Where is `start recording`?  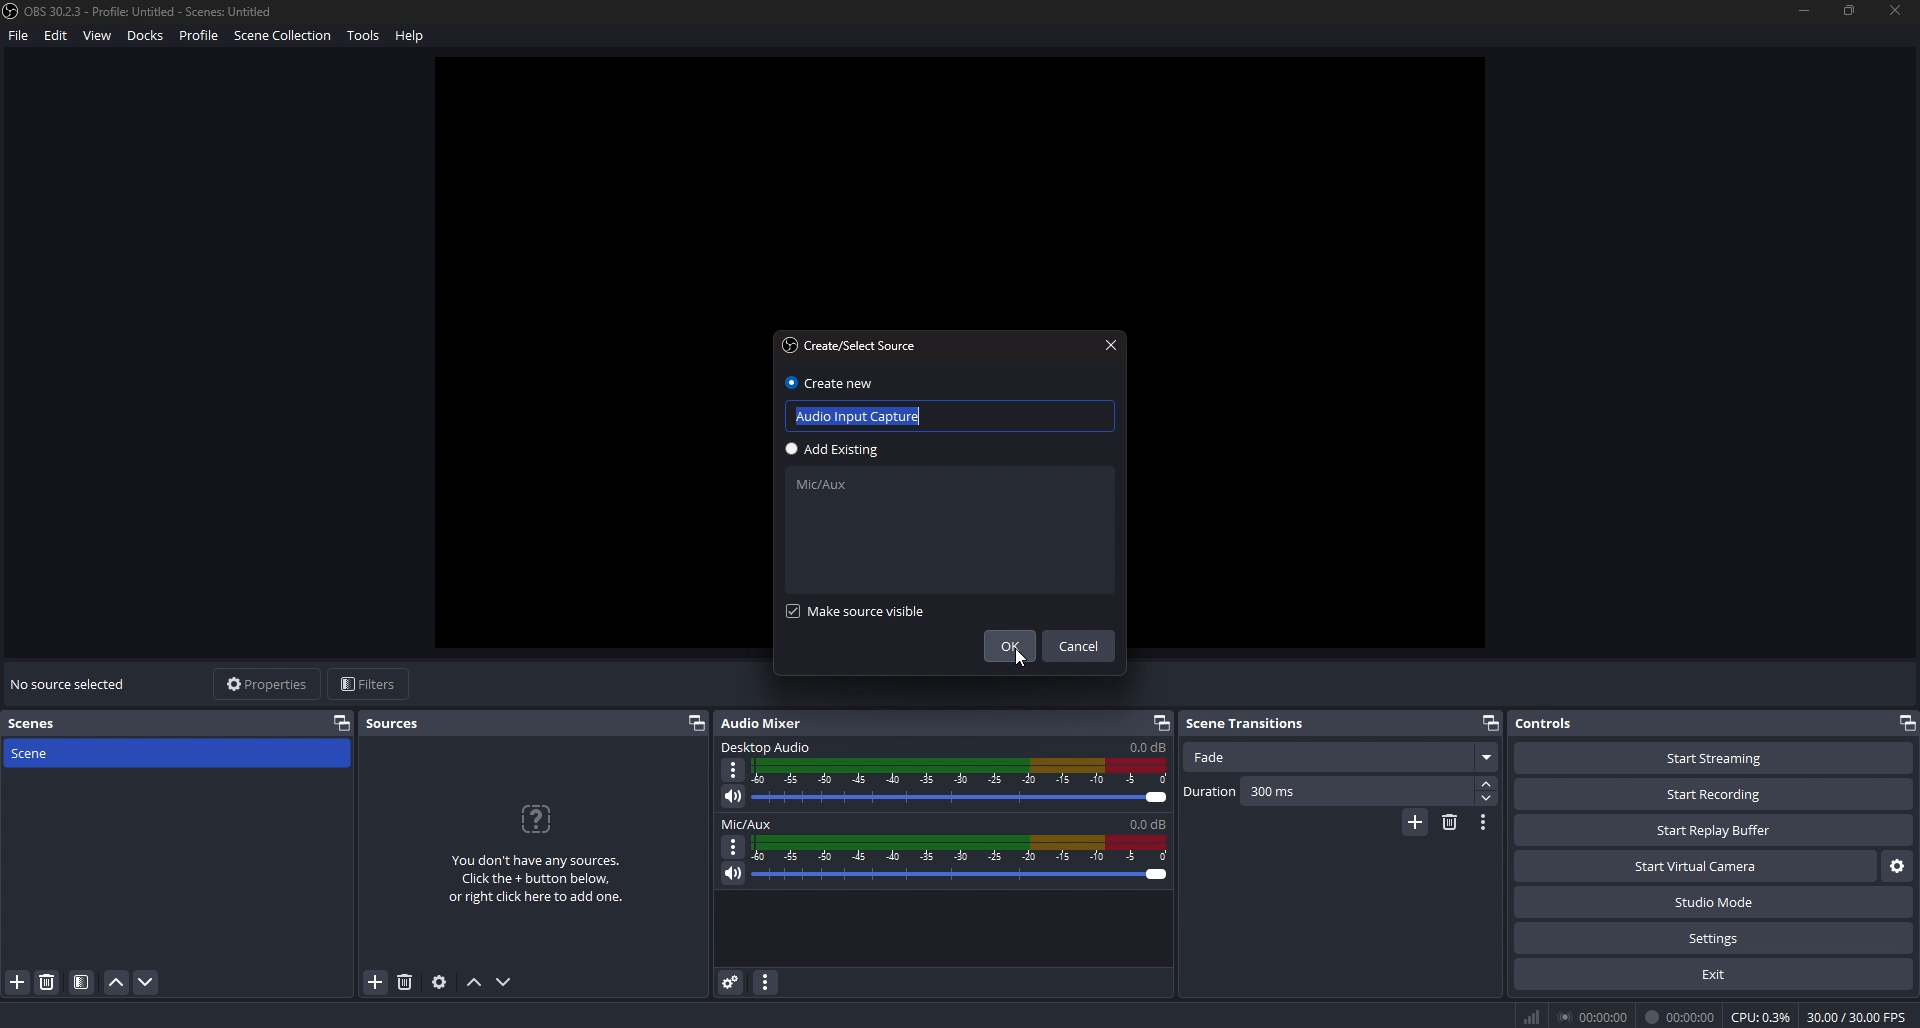 start recording is located at coordinates (1714, 794).